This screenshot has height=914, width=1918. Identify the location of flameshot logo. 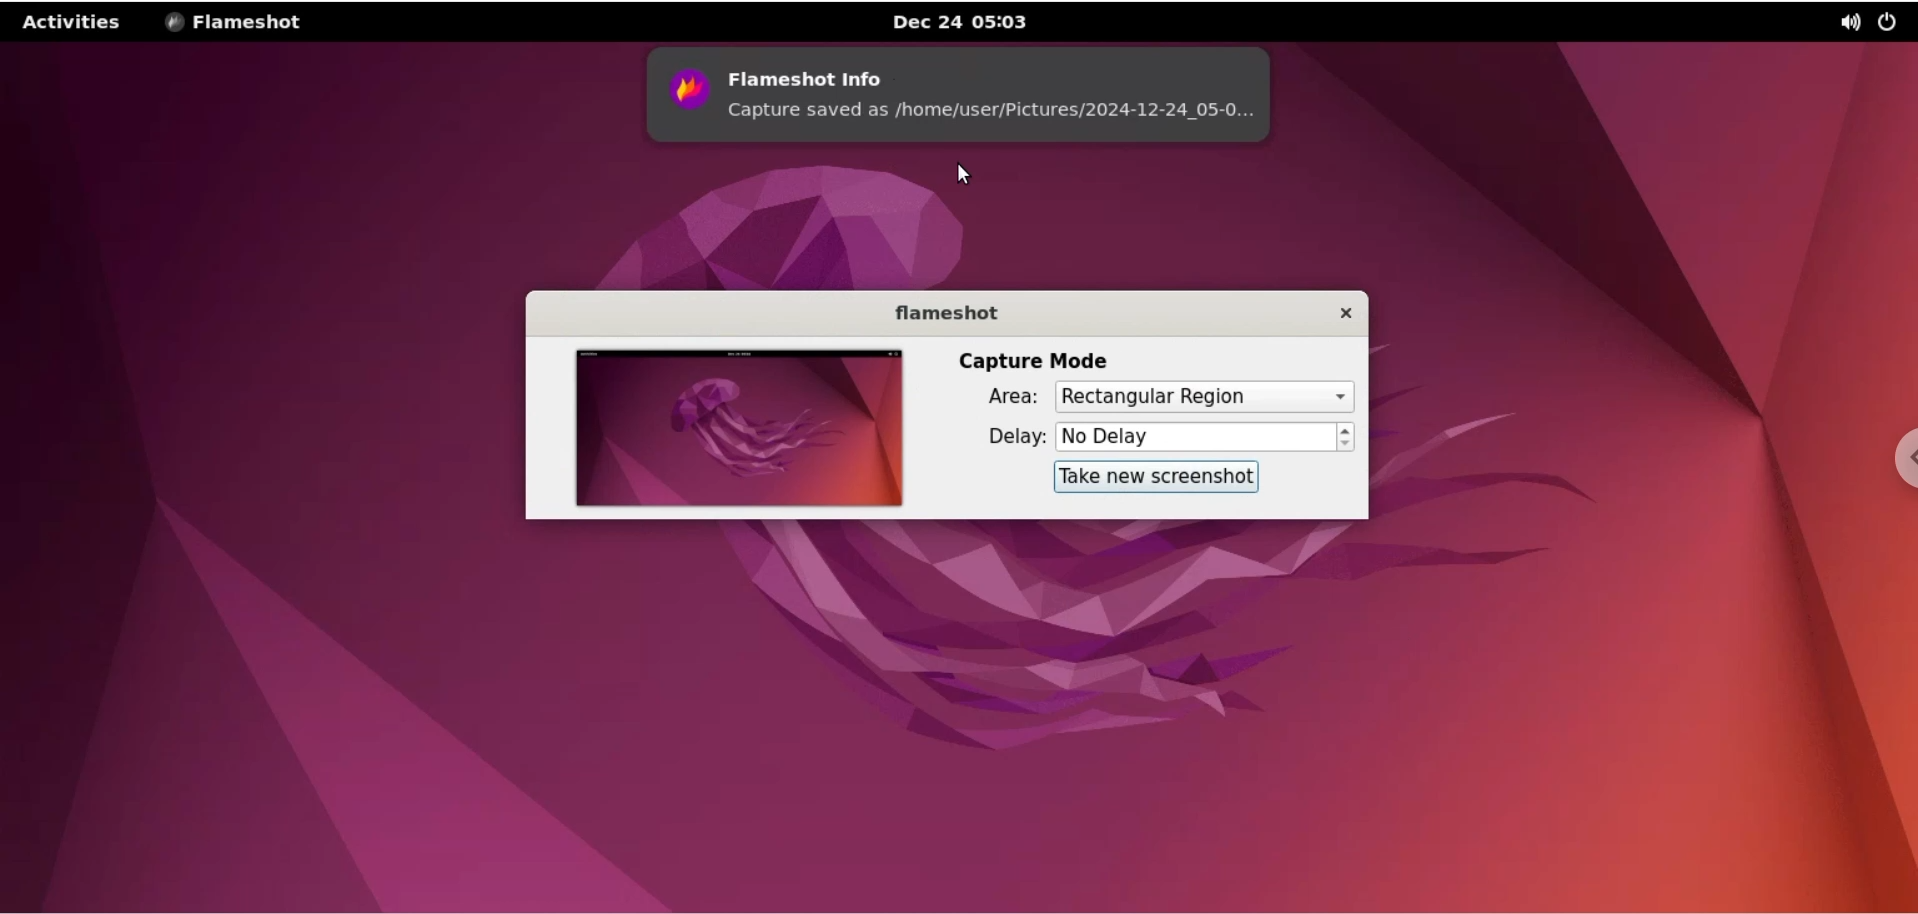
(684, 95).